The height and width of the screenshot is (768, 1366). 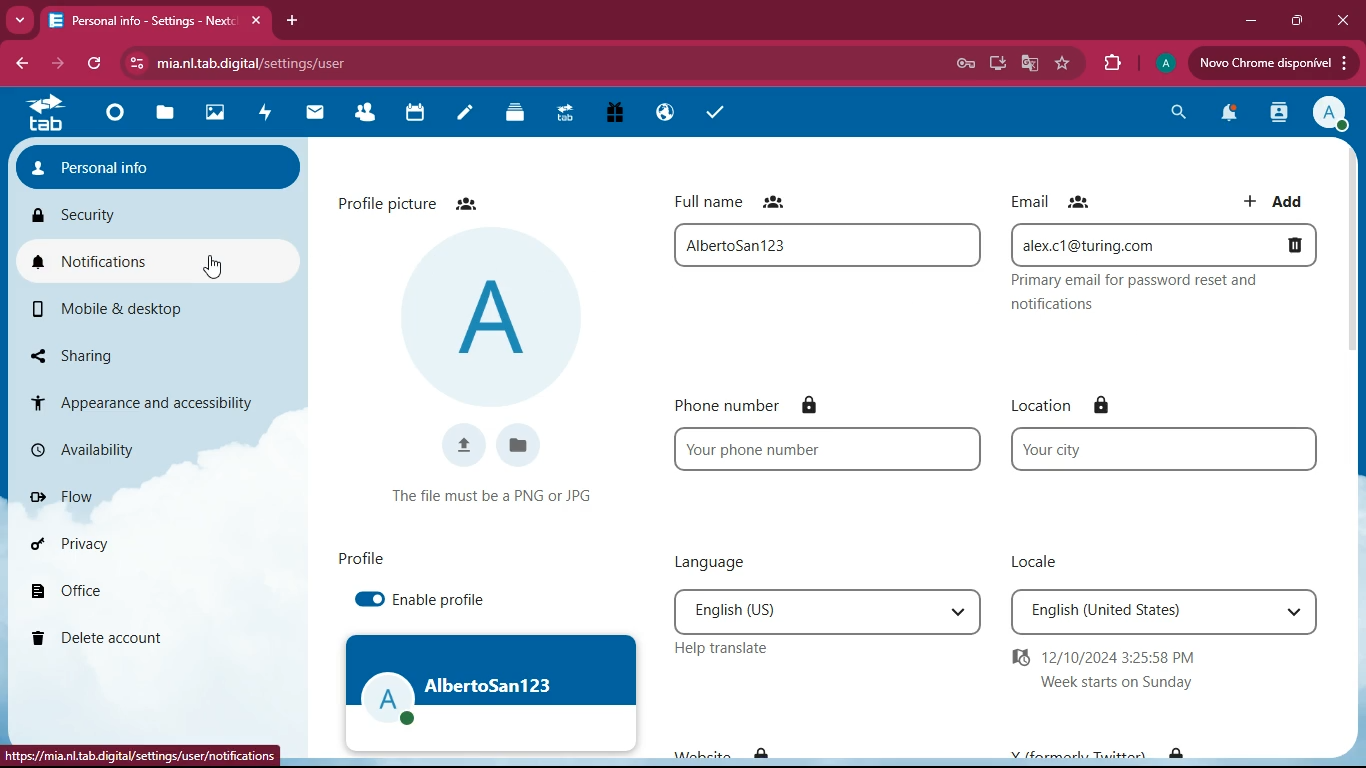 I want to click on calendar, so click(x=422, y=115).